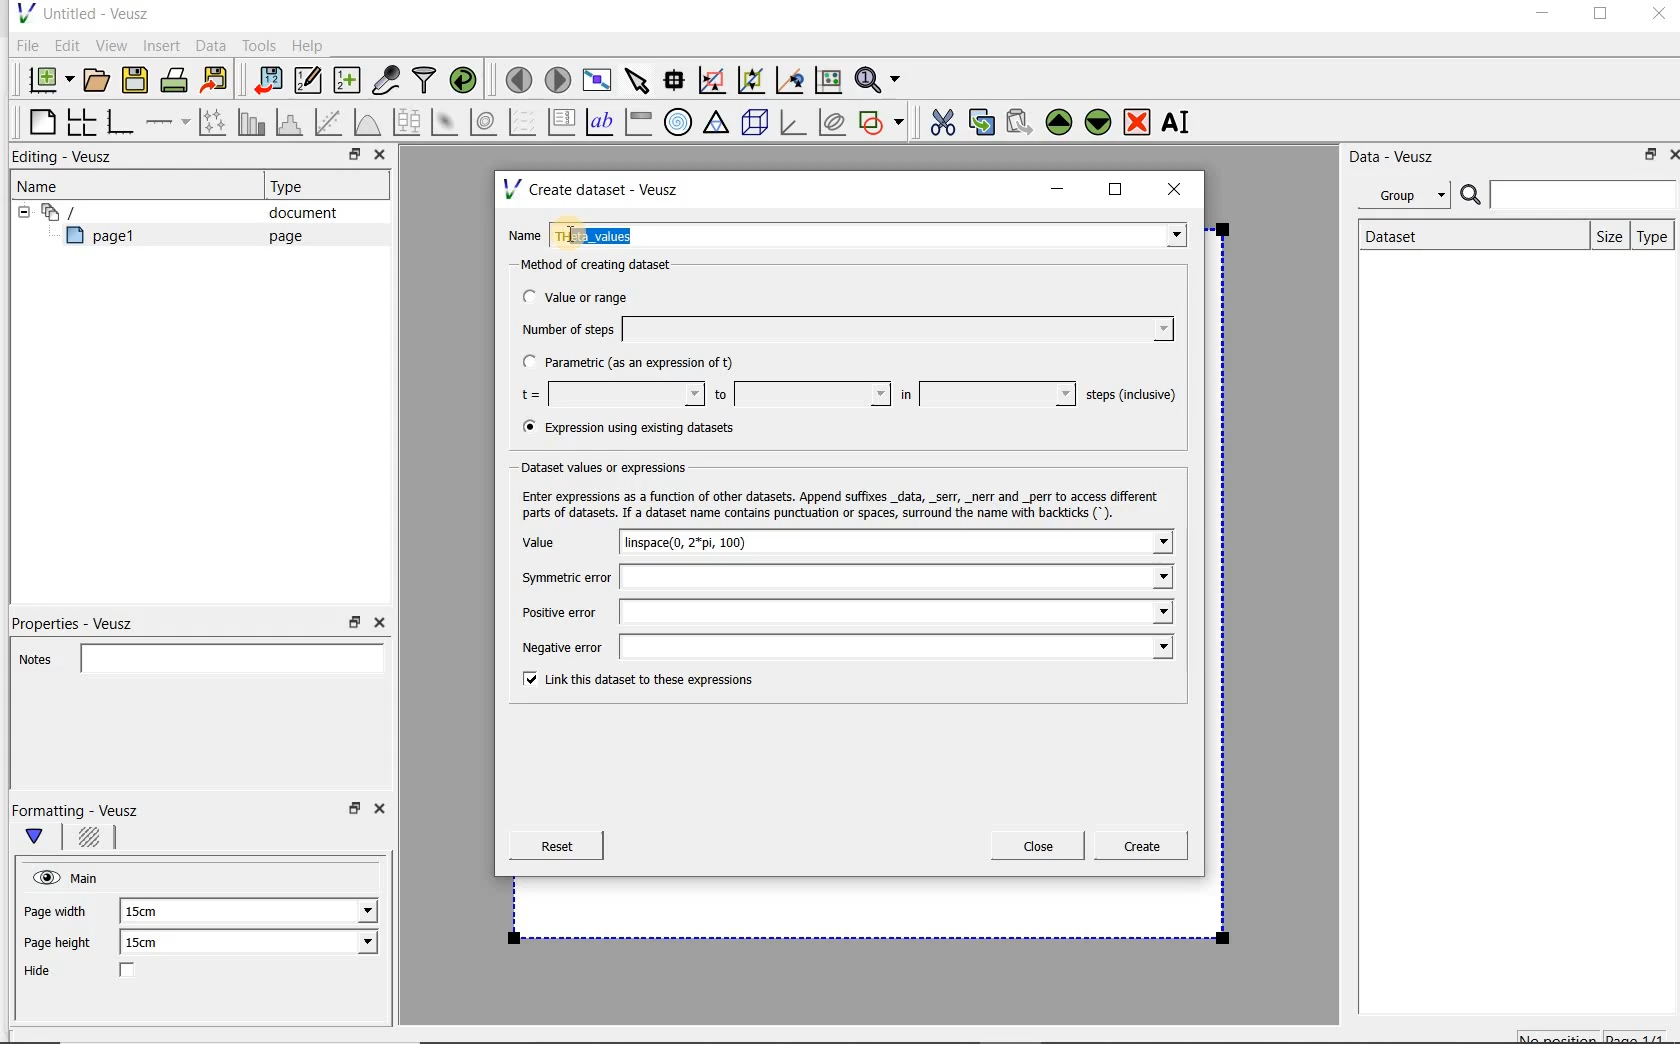  I want to click on Positive error, so click(839, 612).